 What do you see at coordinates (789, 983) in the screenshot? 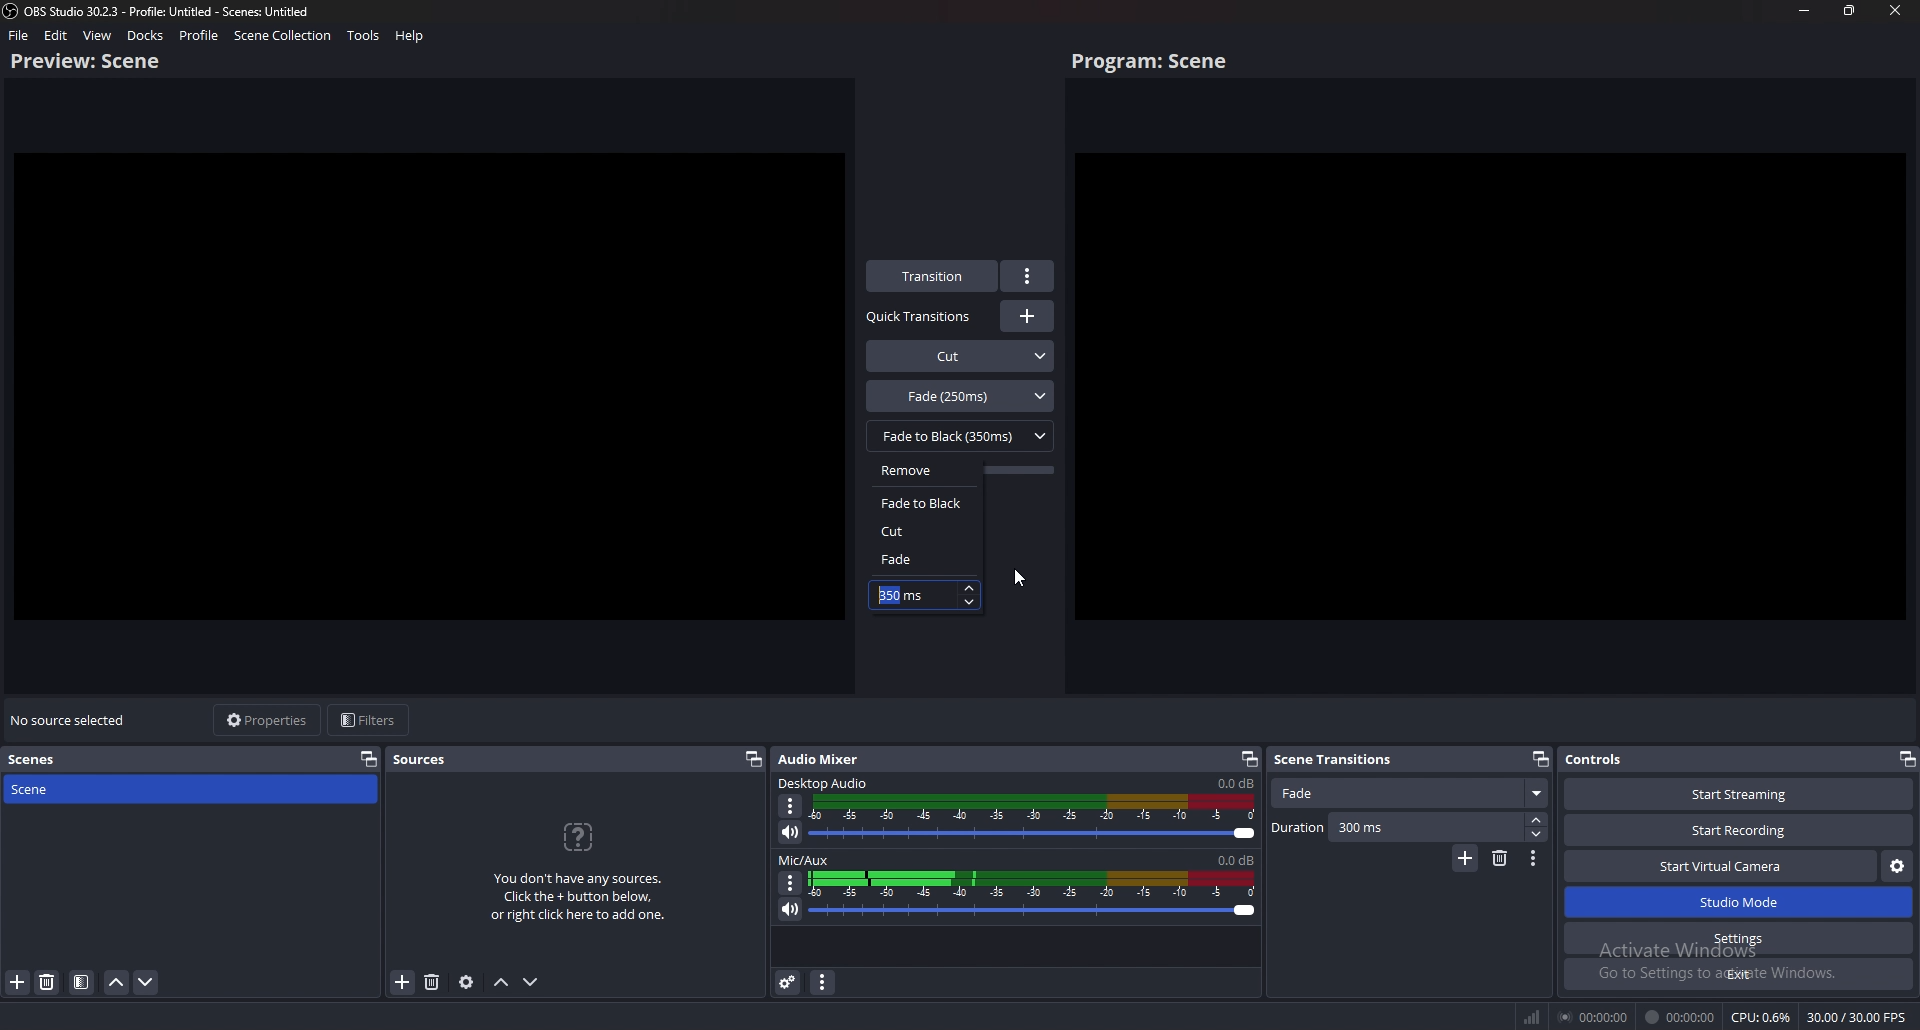
I see `advanced audio properties` at bounding box center [789, 983].